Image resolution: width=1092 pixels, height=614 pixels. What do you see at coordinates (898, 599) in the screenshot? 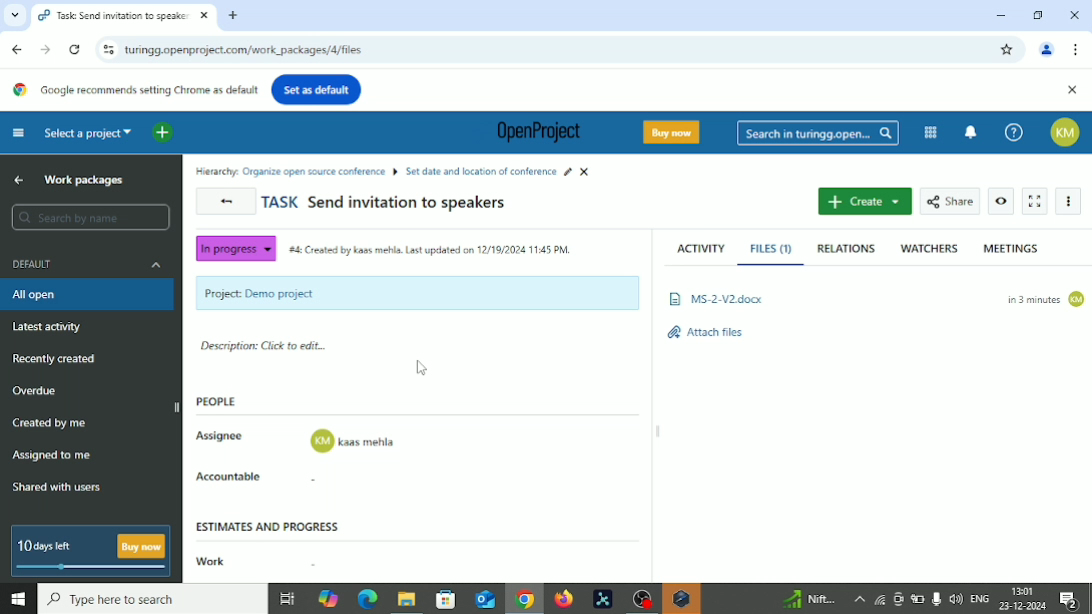
I see `Meet now` at bounding box center [898, 599].